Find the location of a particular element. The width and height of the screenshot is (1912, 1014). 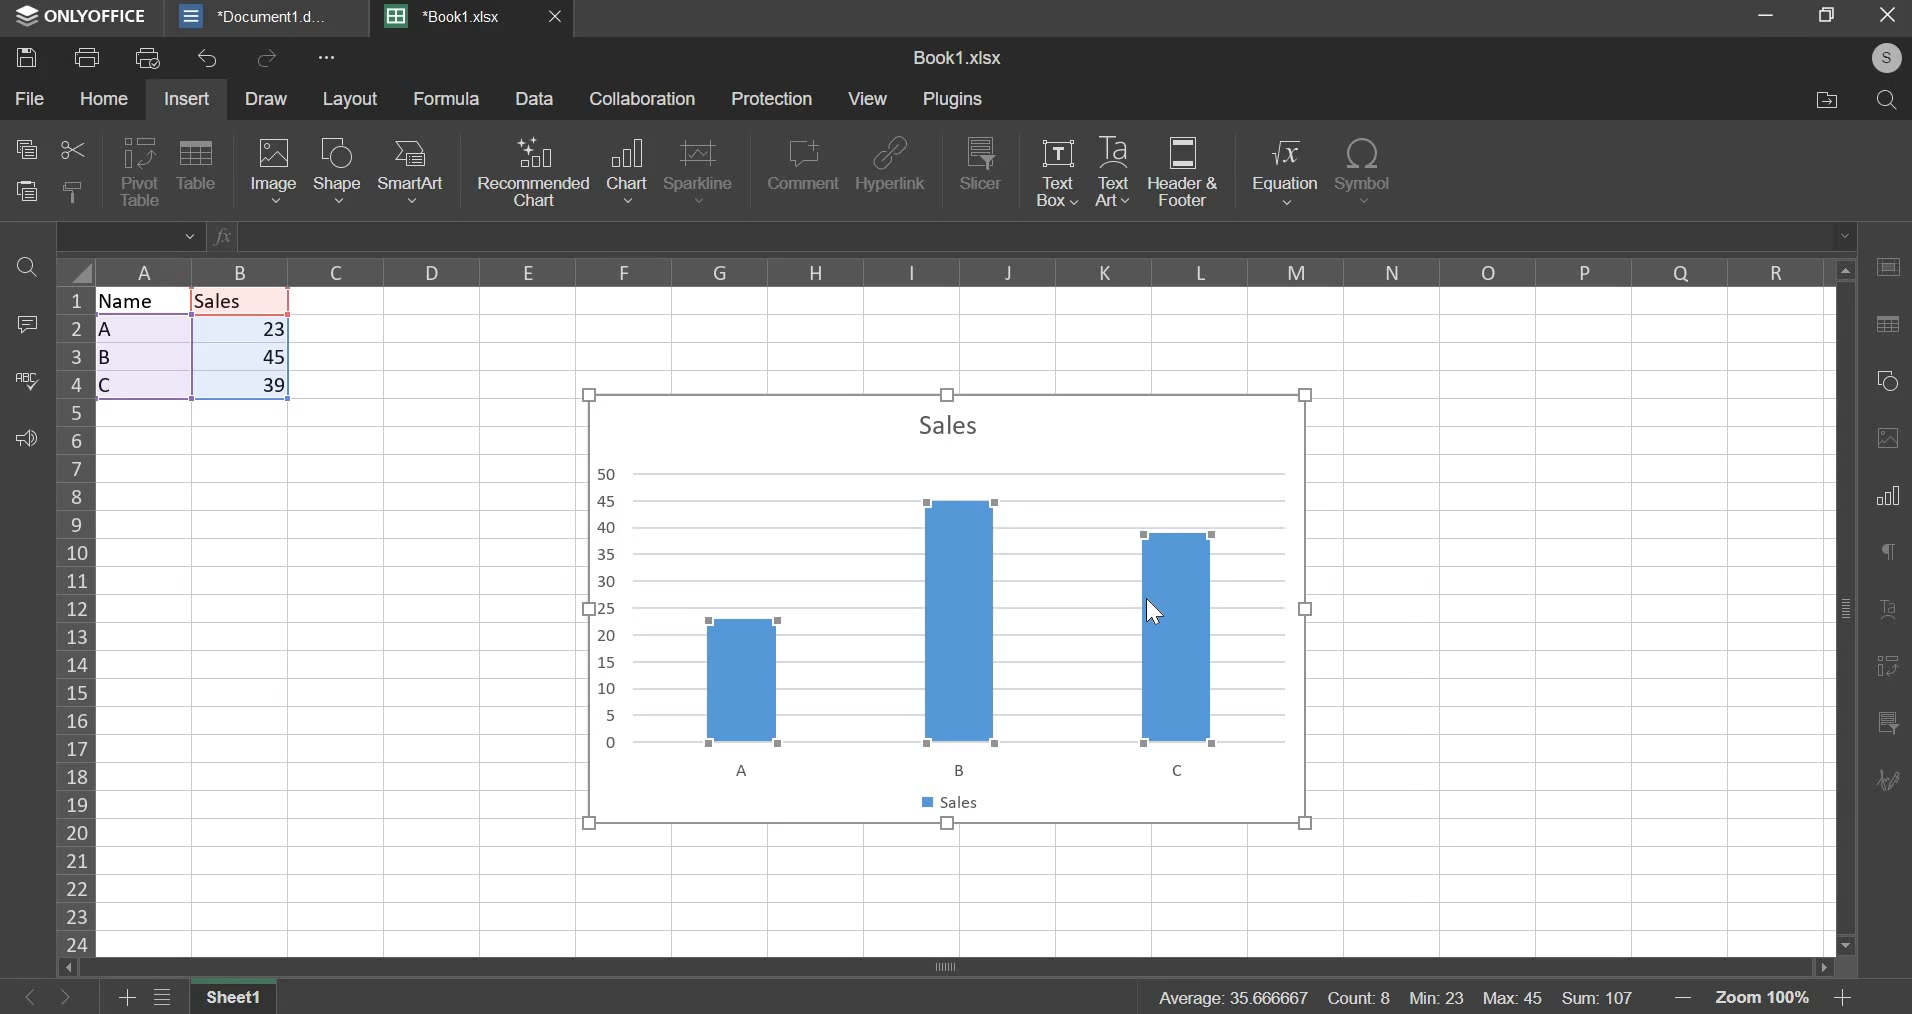

file is located at coordinates (30, 99).